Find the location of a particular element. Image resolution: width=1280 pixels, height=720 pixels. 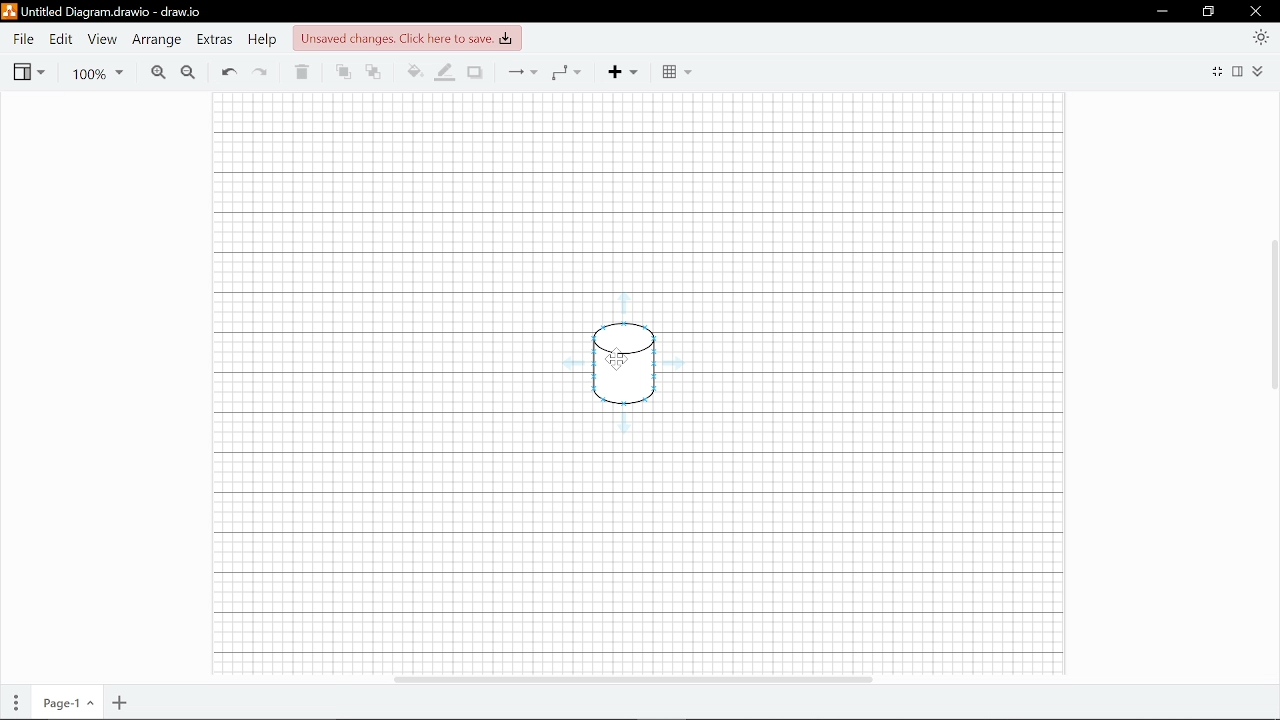

Current diagram is located at coordinates (610, 367).